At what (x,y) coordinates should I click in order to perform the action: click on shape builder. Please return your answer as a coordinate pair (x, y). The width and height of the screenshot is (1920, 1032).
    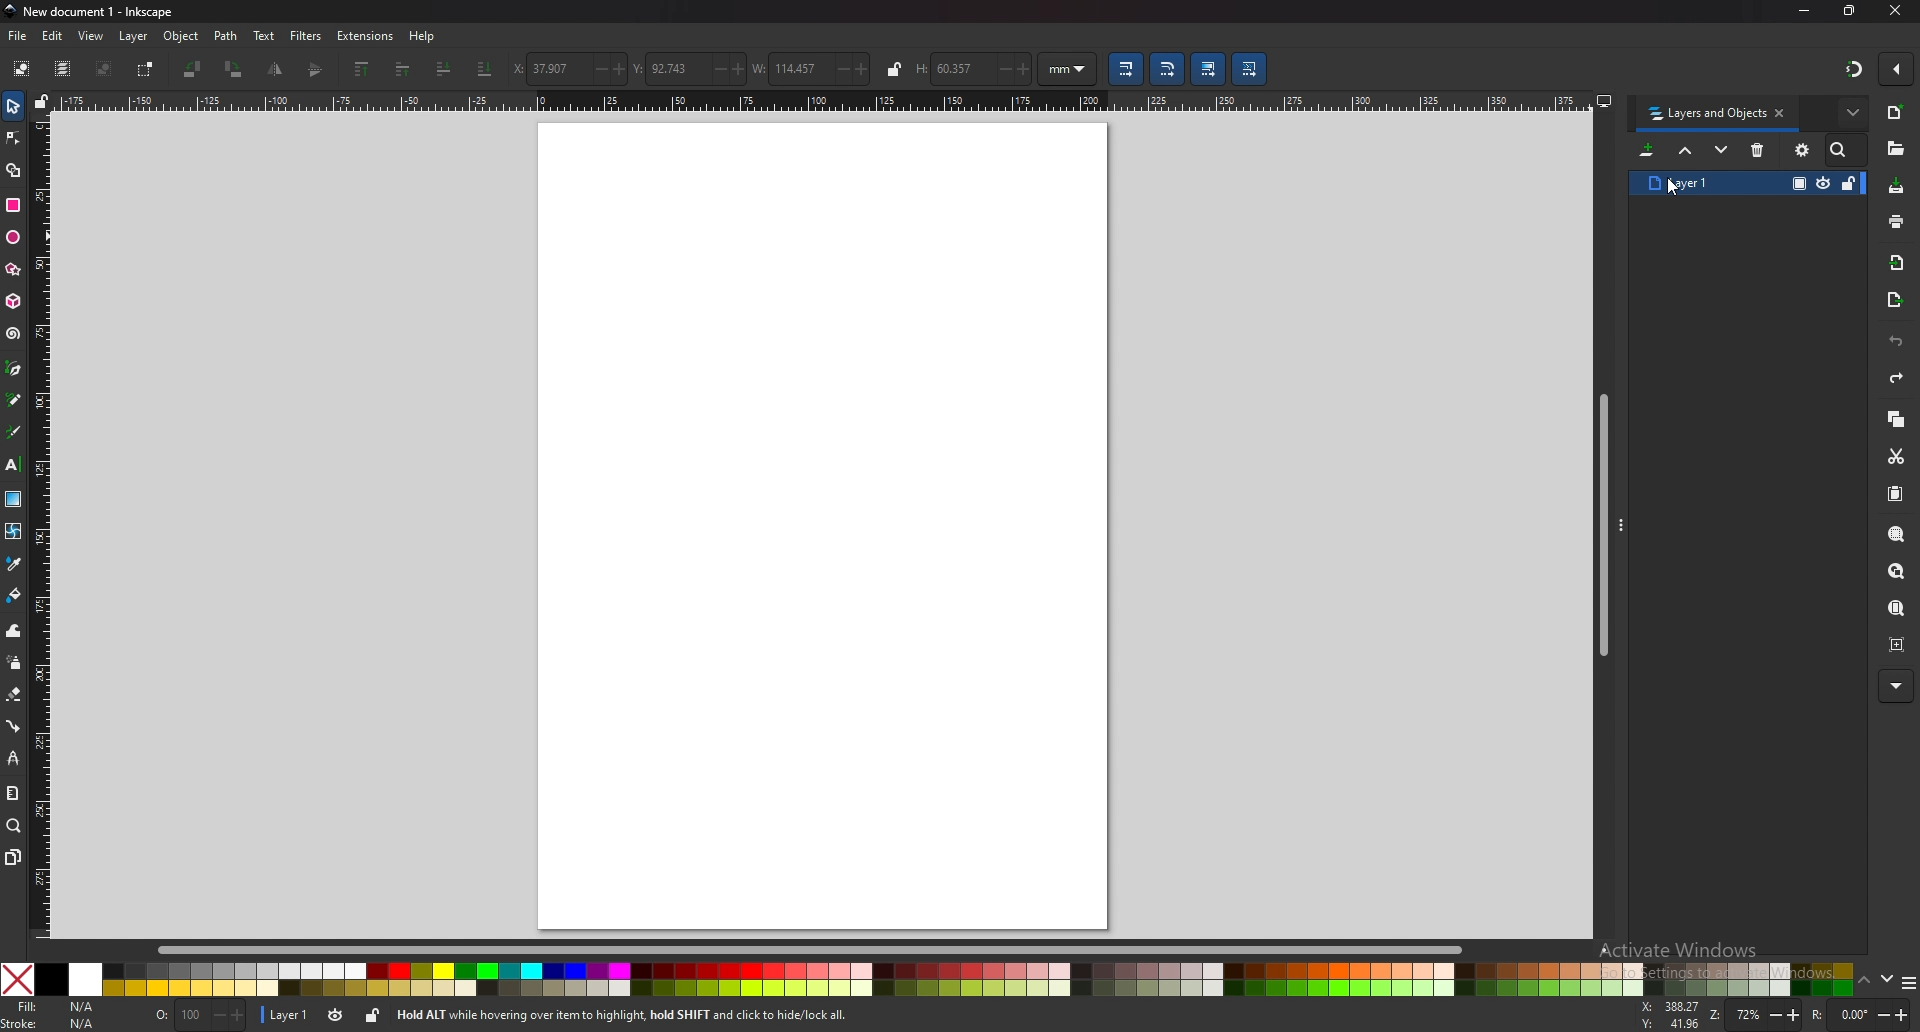
    Looking at the image, I should click on (12, 171).